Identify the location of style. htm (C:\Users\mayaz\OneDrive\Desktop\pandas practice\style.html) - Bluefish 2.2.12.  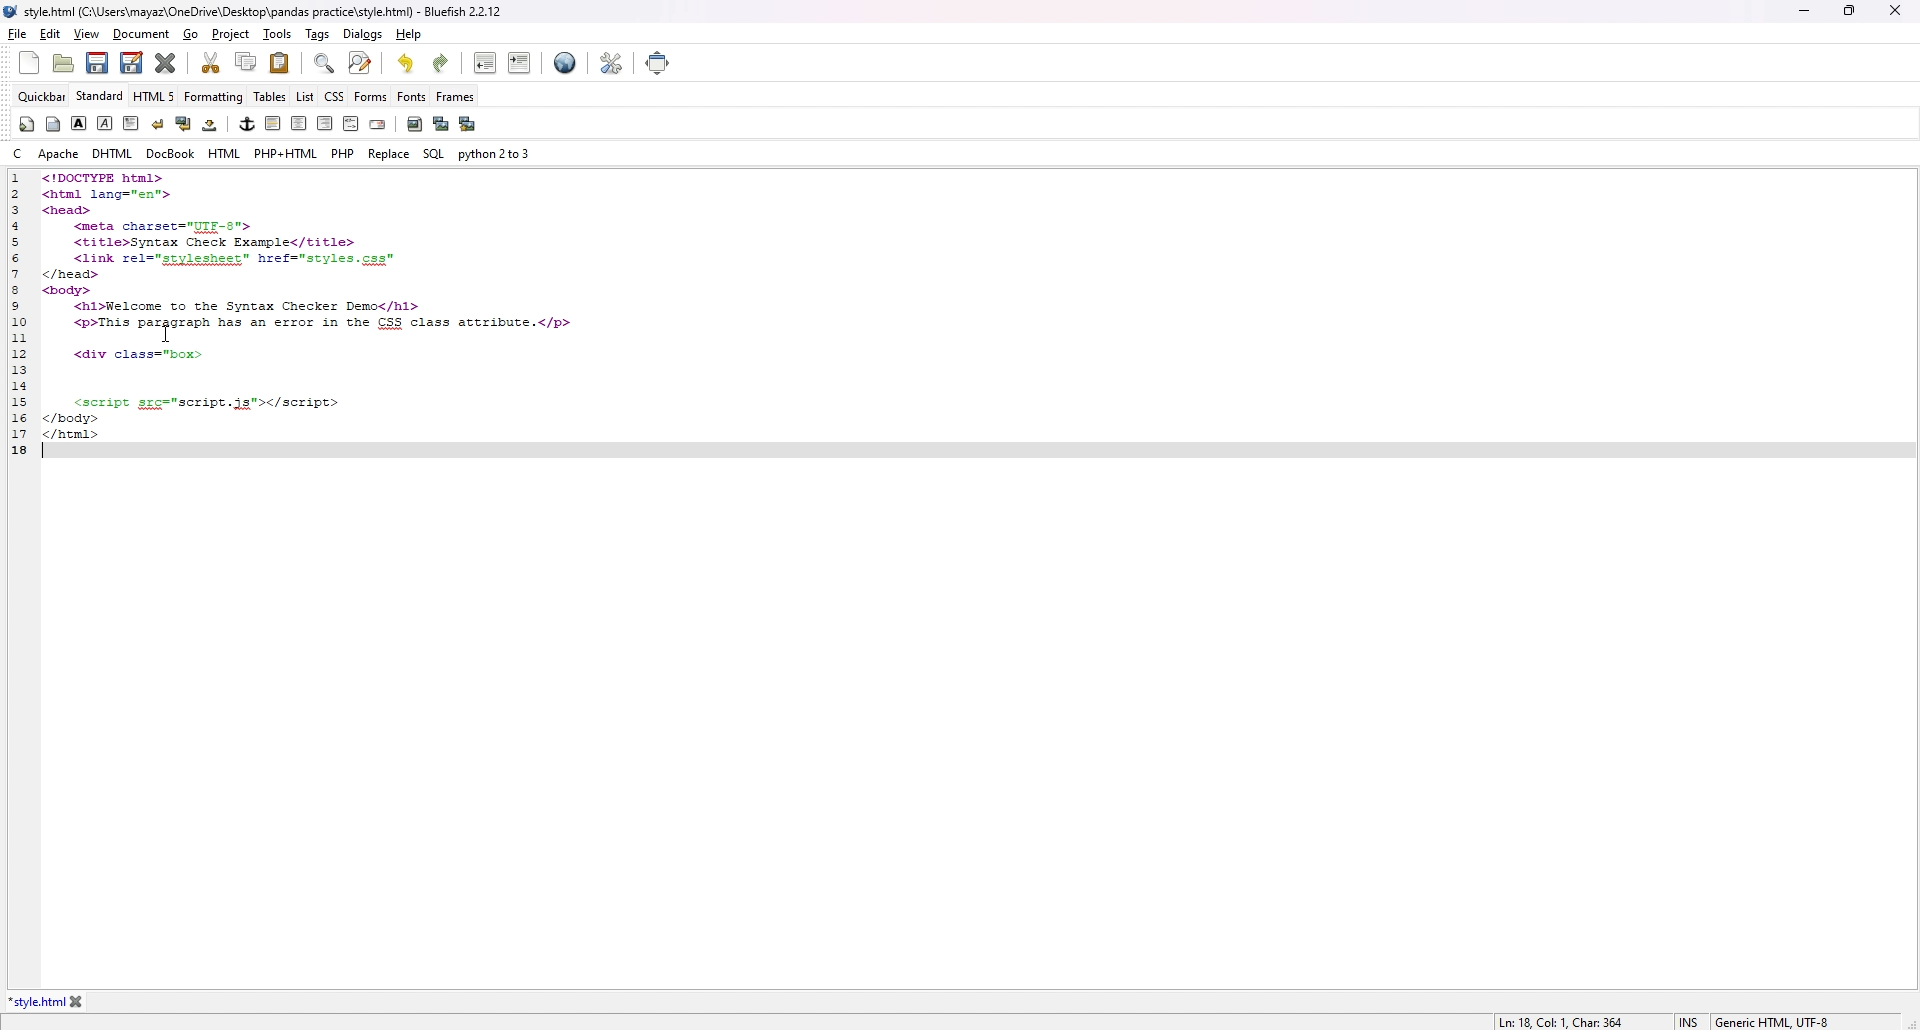
(268, 12).